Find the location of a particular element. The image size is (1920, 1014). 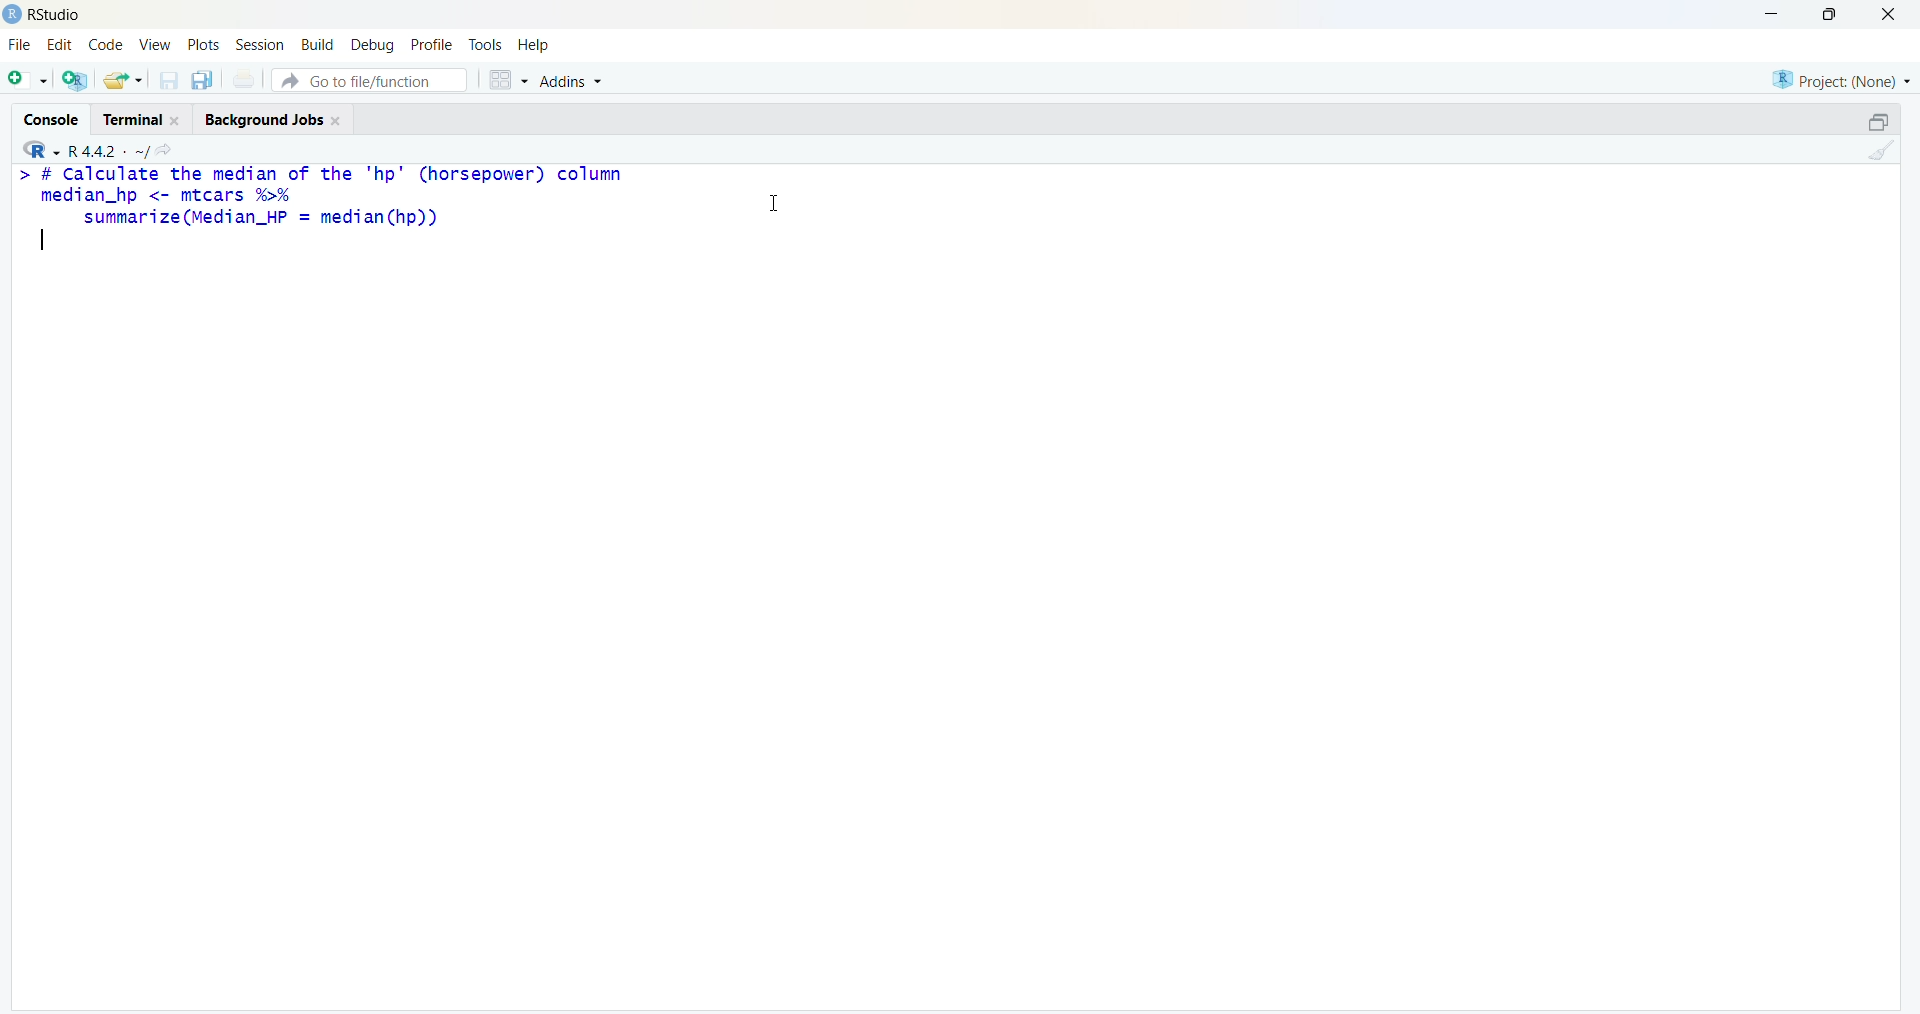

Addins is located at coordinates (572, 80).